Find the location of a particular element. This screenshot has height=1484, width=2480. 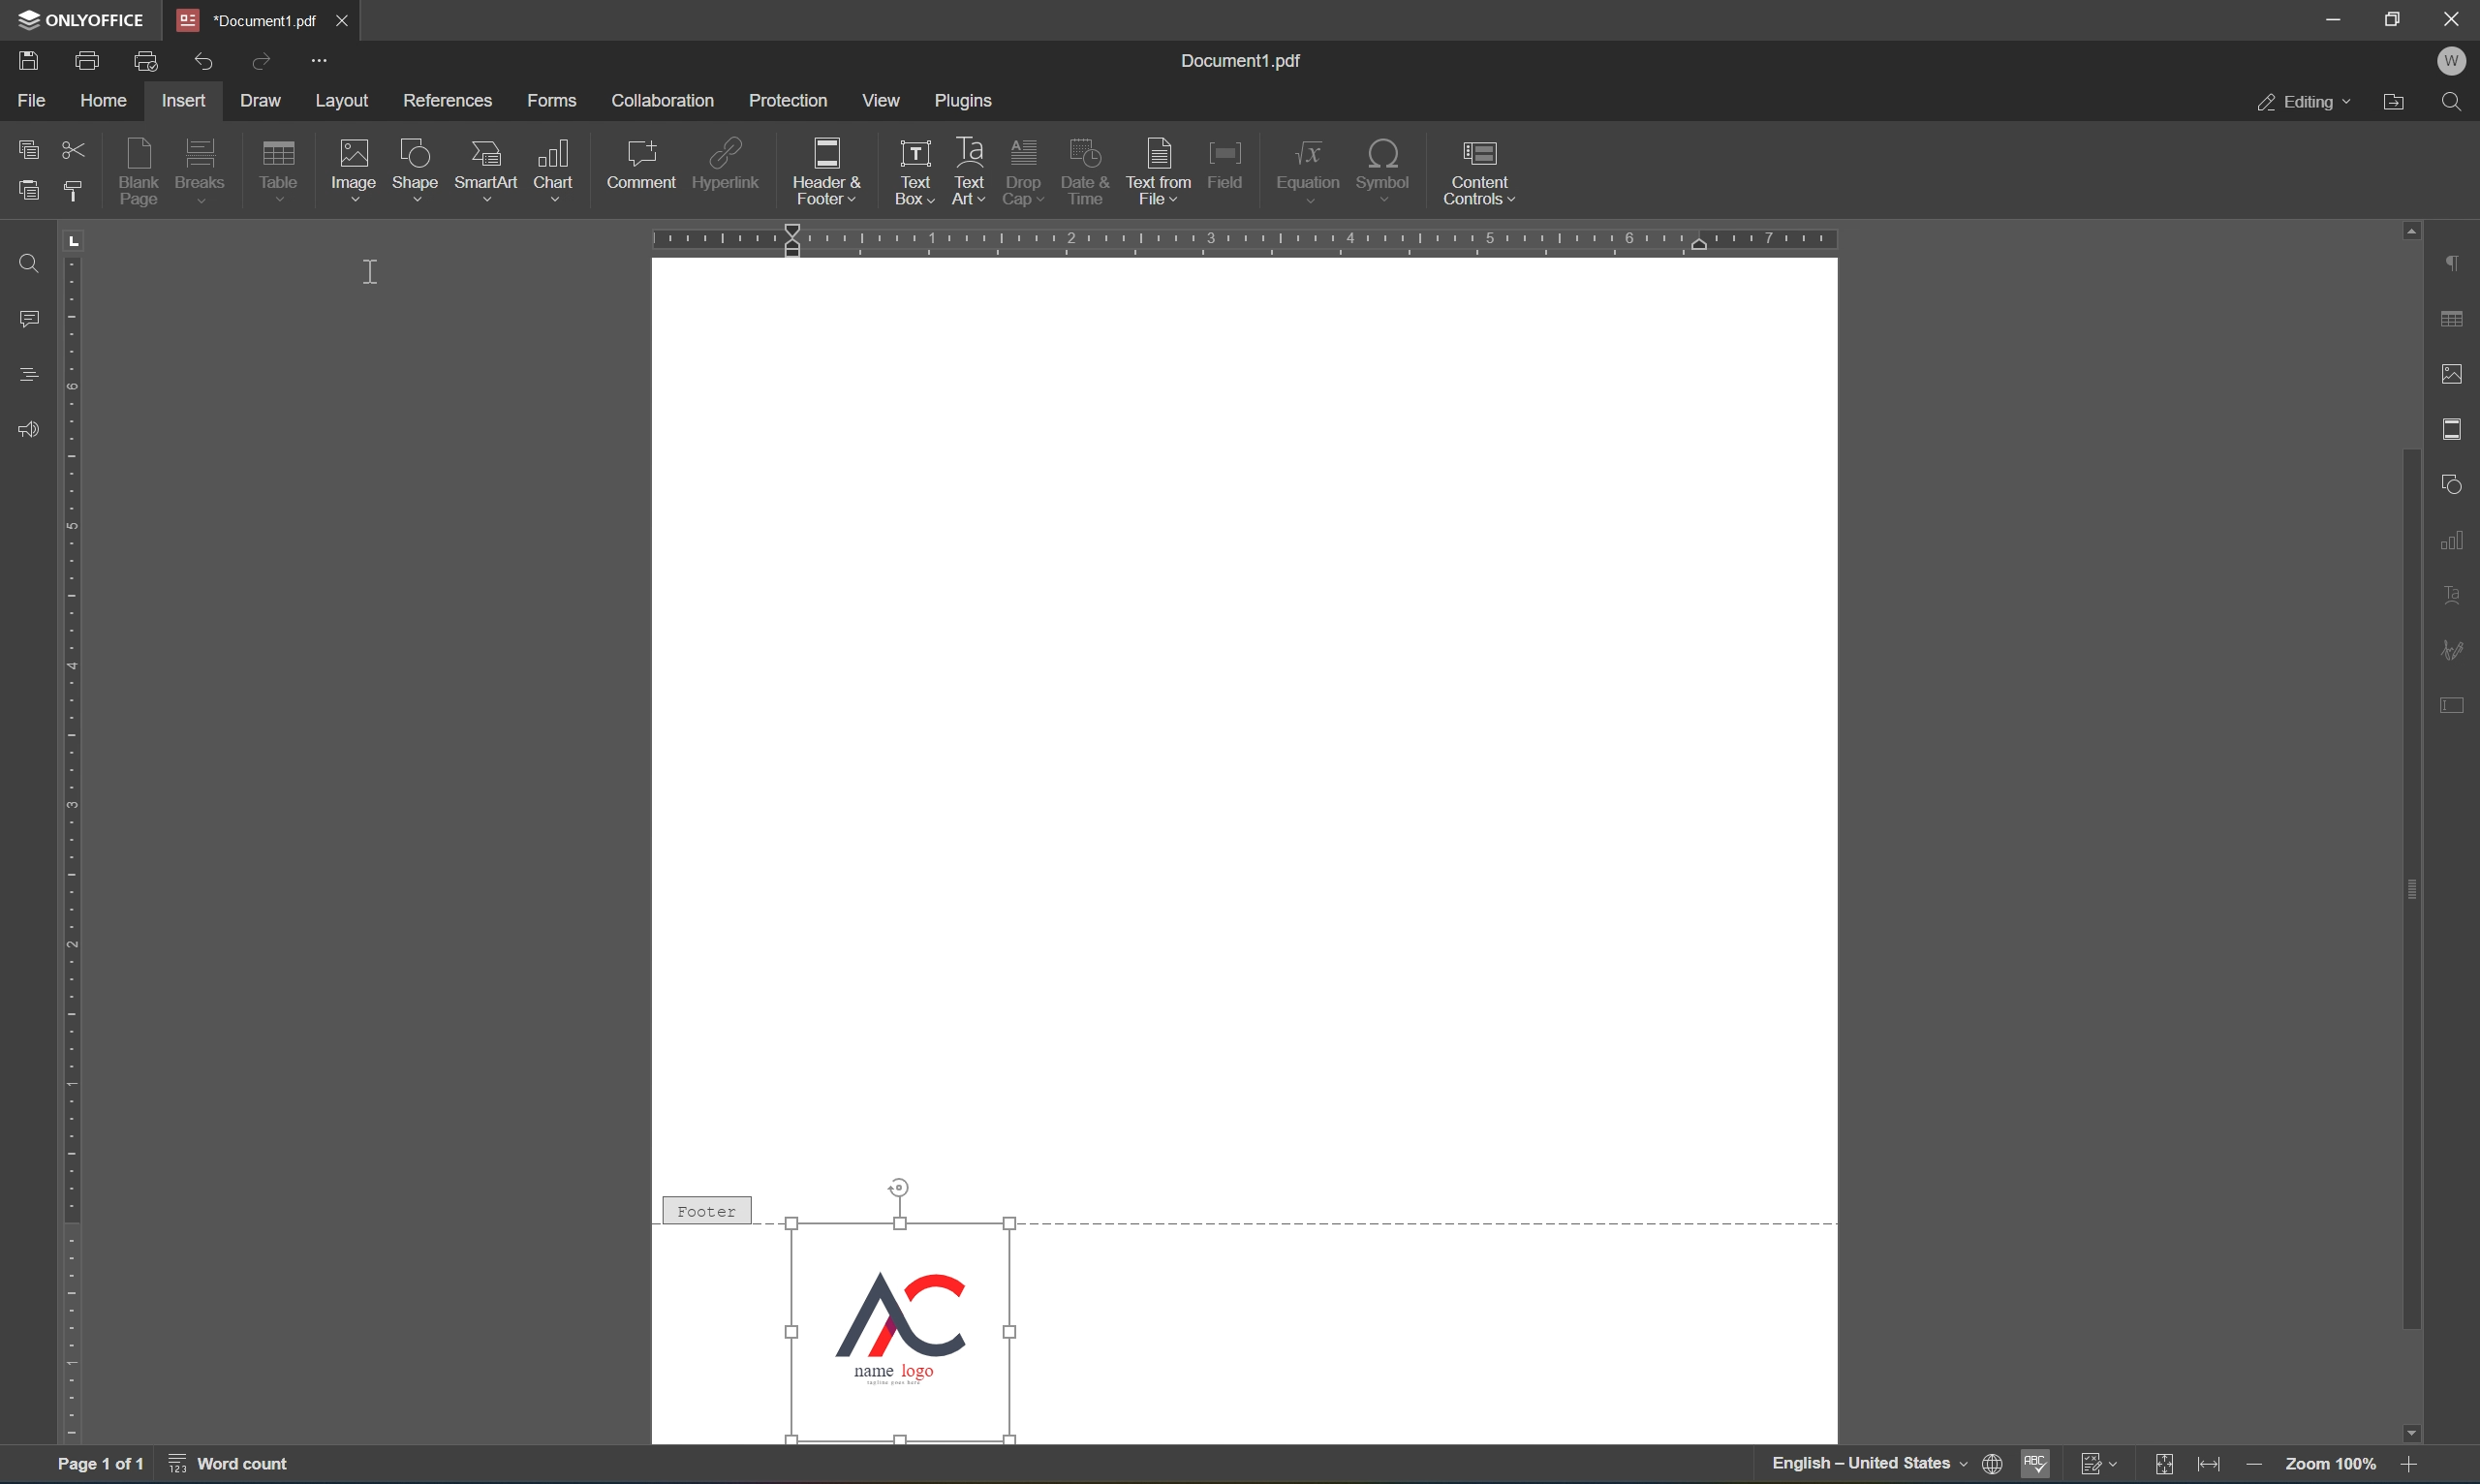

insert is located at coordinates (188, 102).